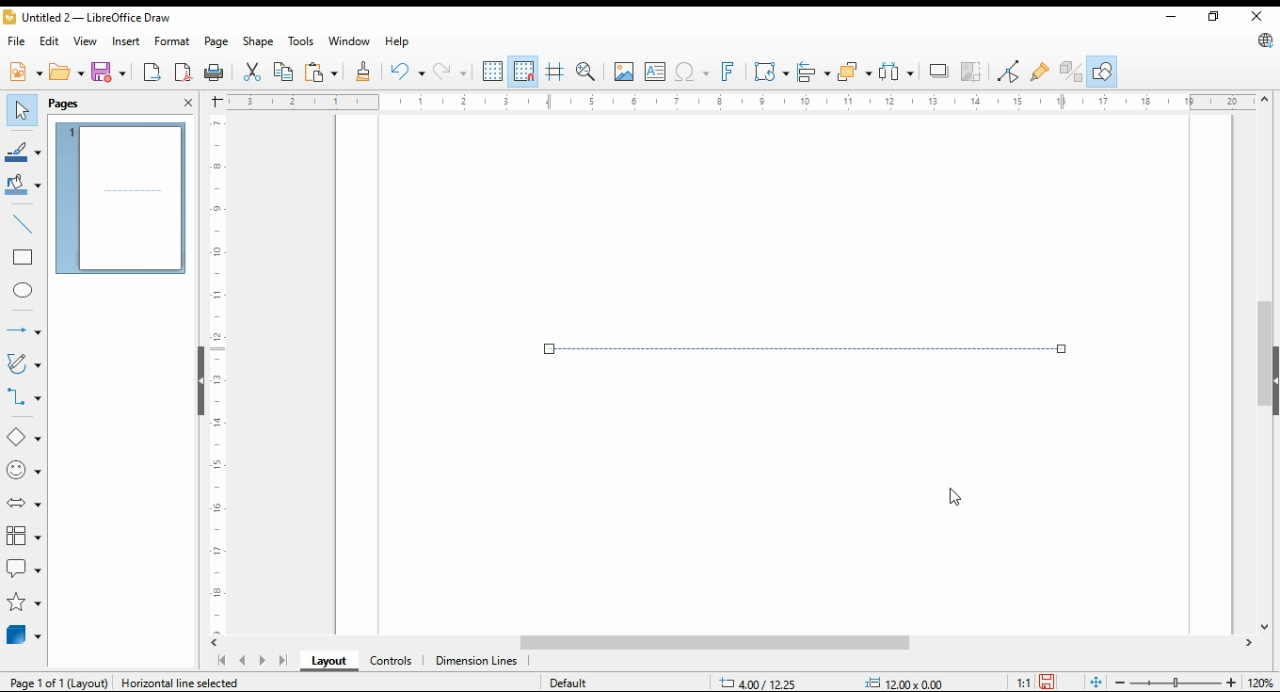 This screenshot has width=1280, height=692. Describe the element at coordinates (690, 72) in the screenshot. I see `insert special characters` at that location.